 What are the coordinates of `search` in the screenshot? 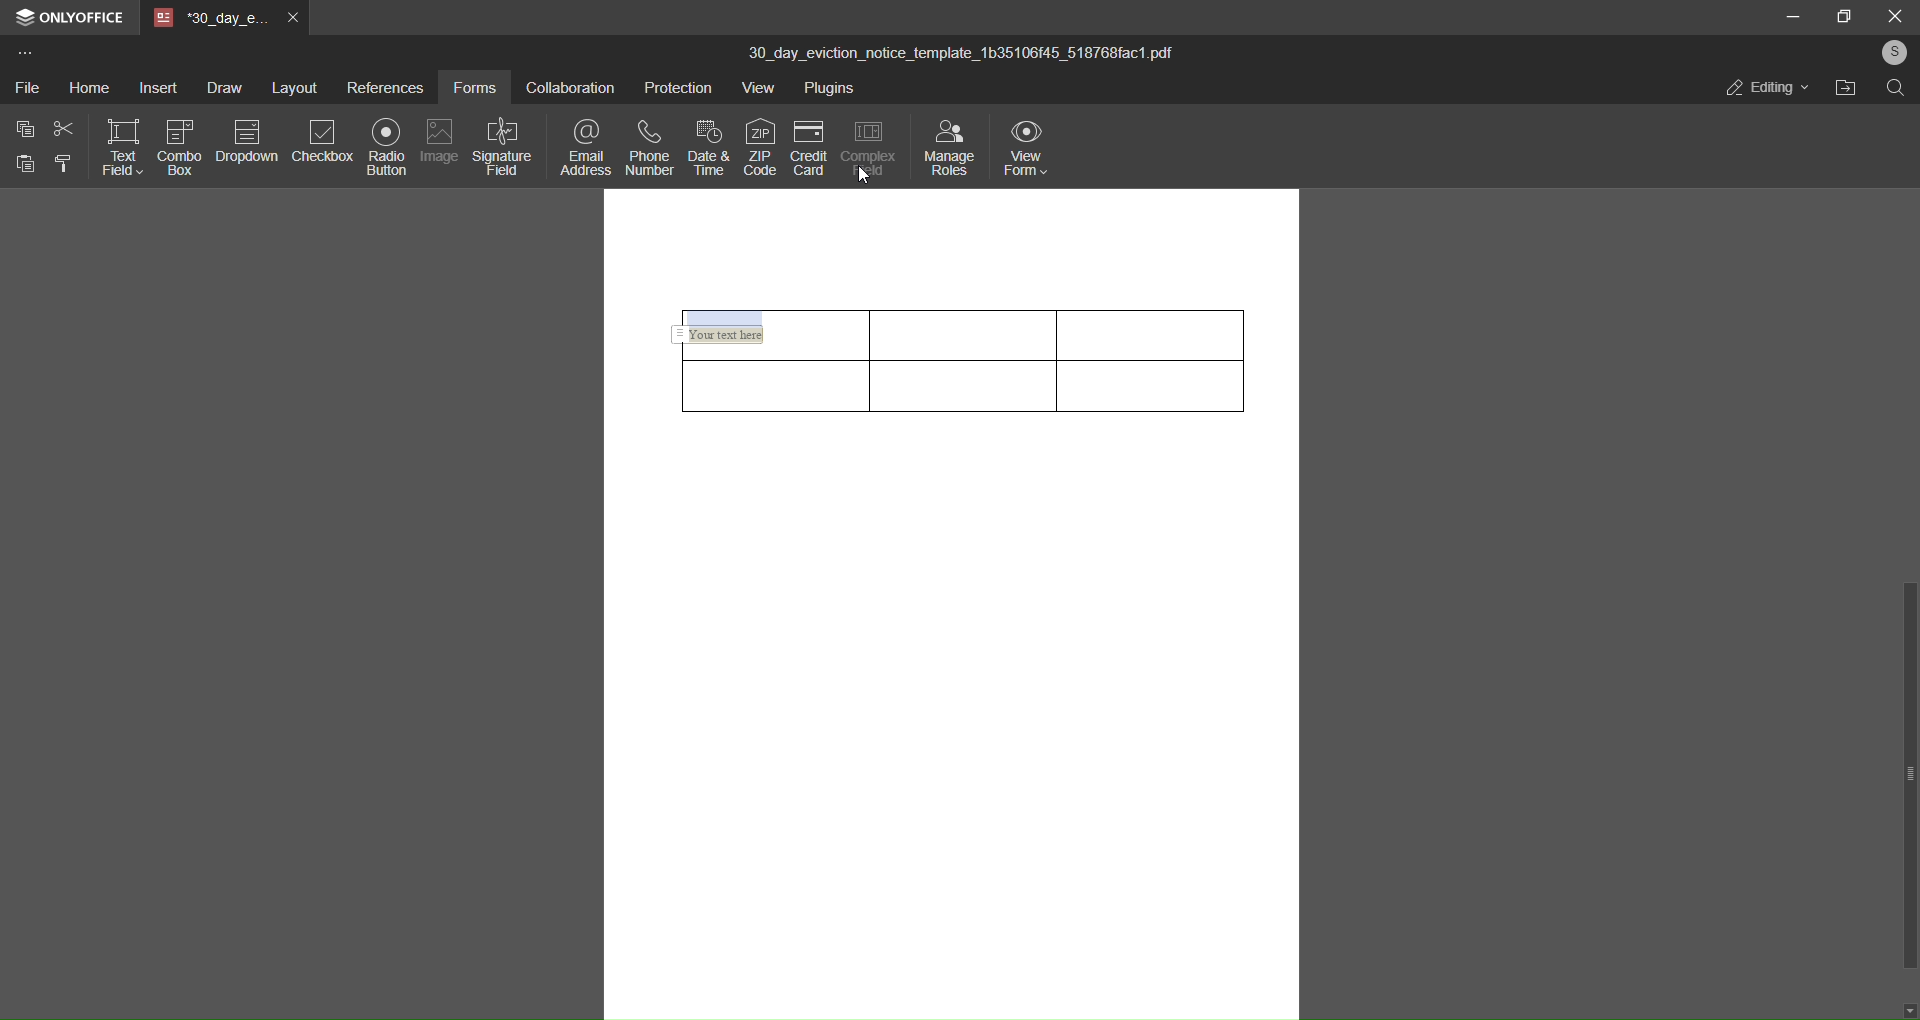 It's located at (1895, 89).